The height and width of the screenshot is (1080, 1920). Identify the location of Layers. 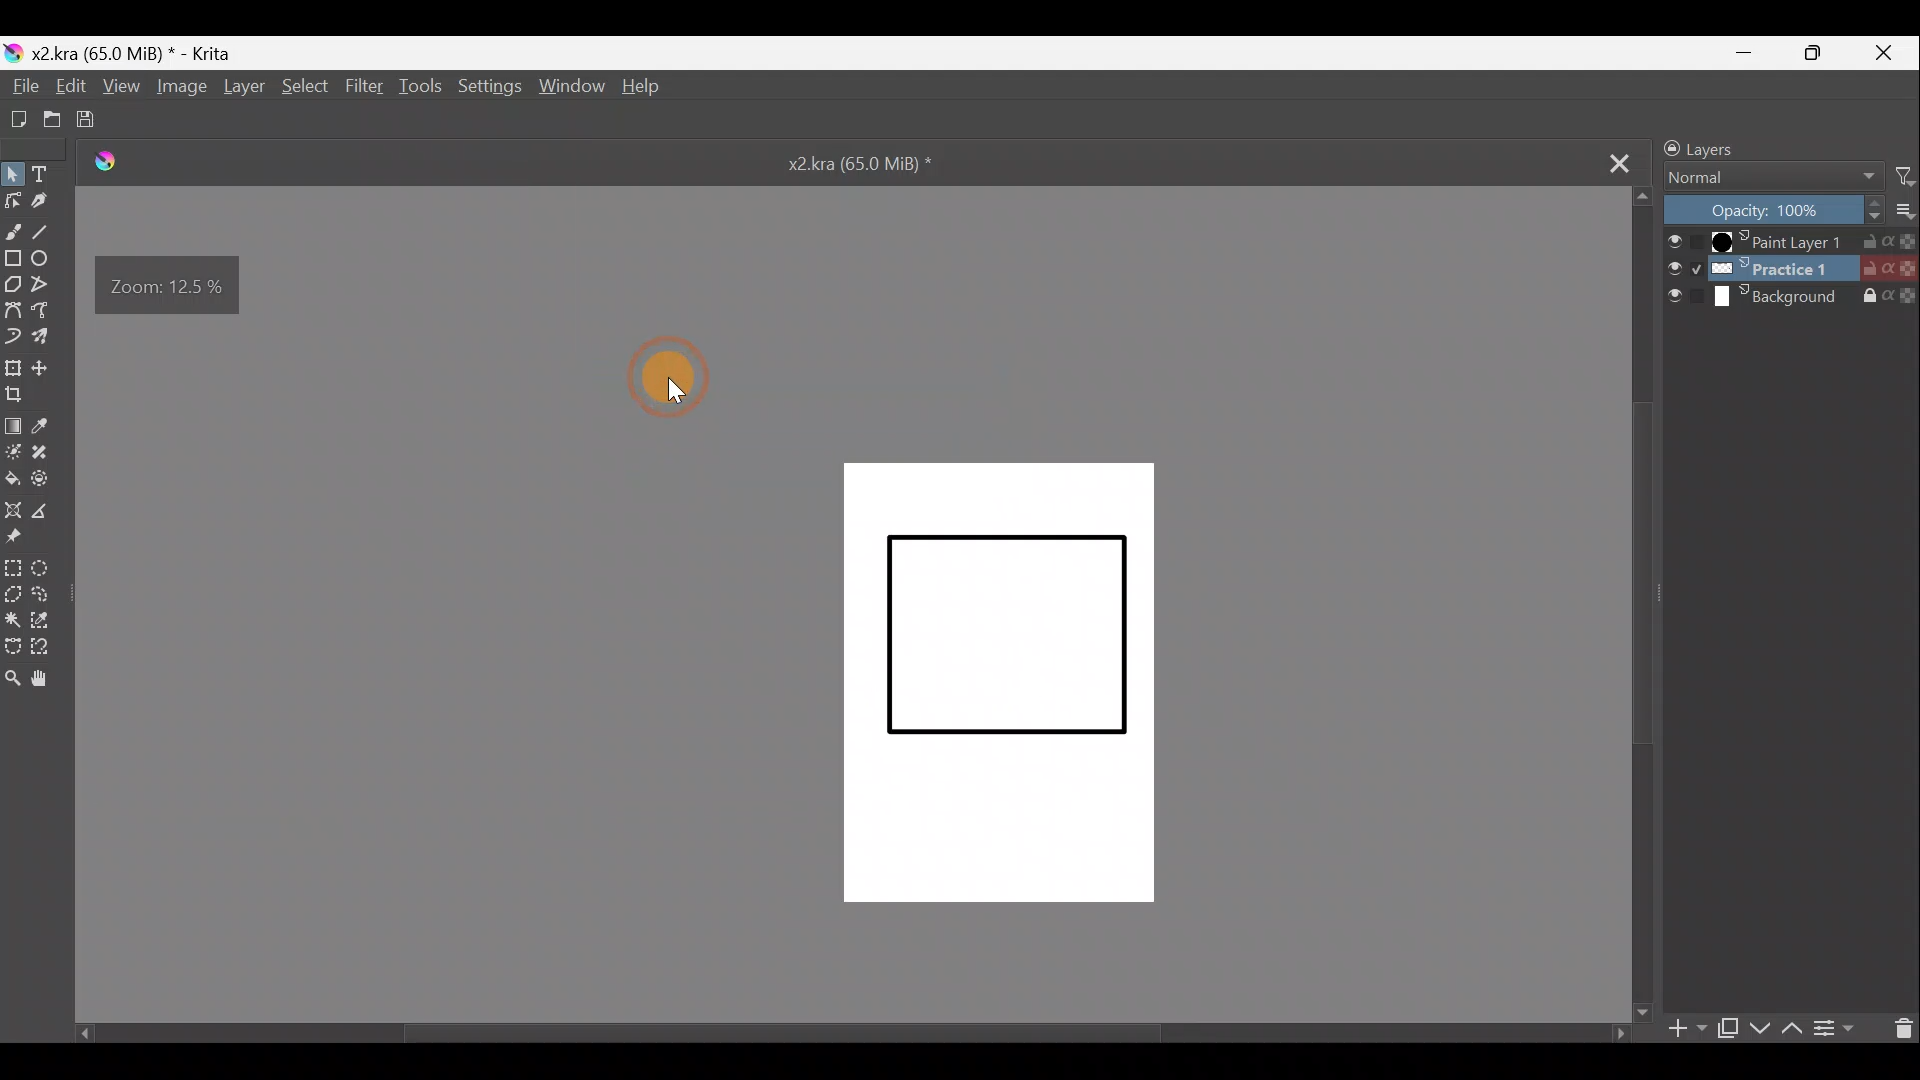
(1738, 146).